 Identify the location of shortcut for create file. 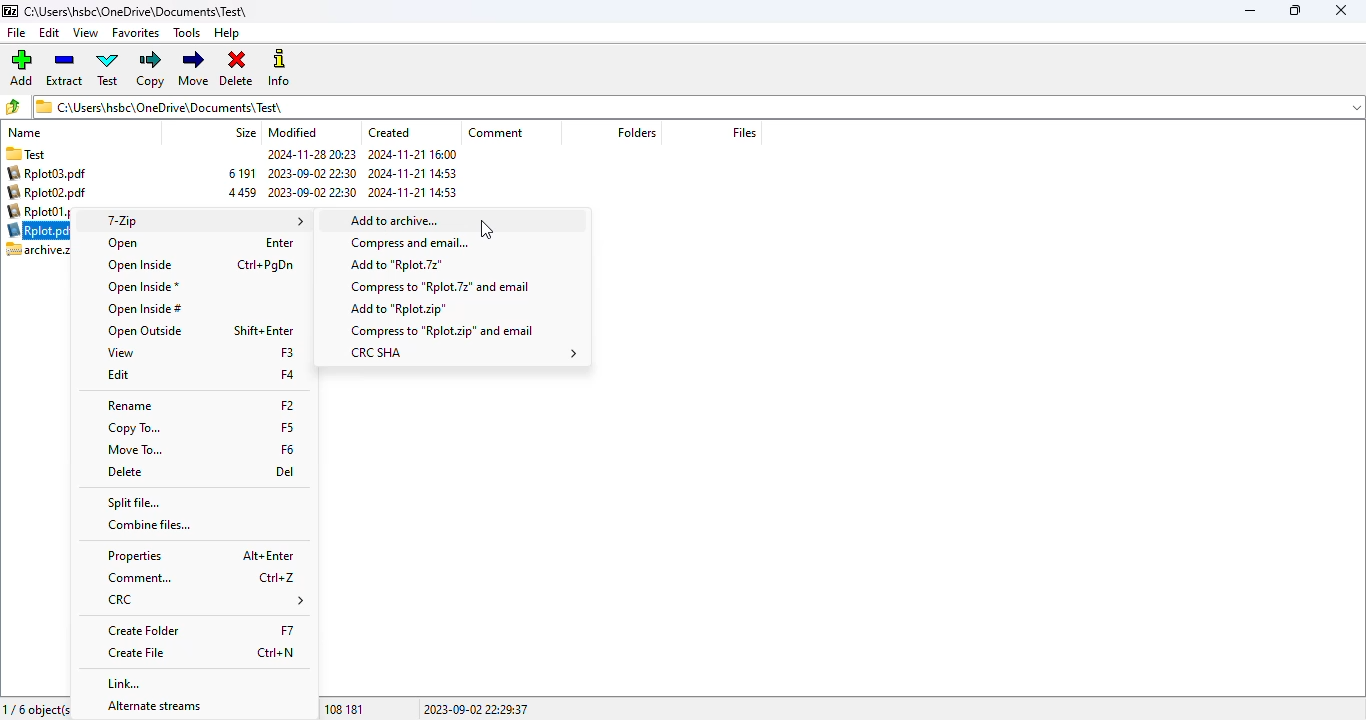
(277, 654).